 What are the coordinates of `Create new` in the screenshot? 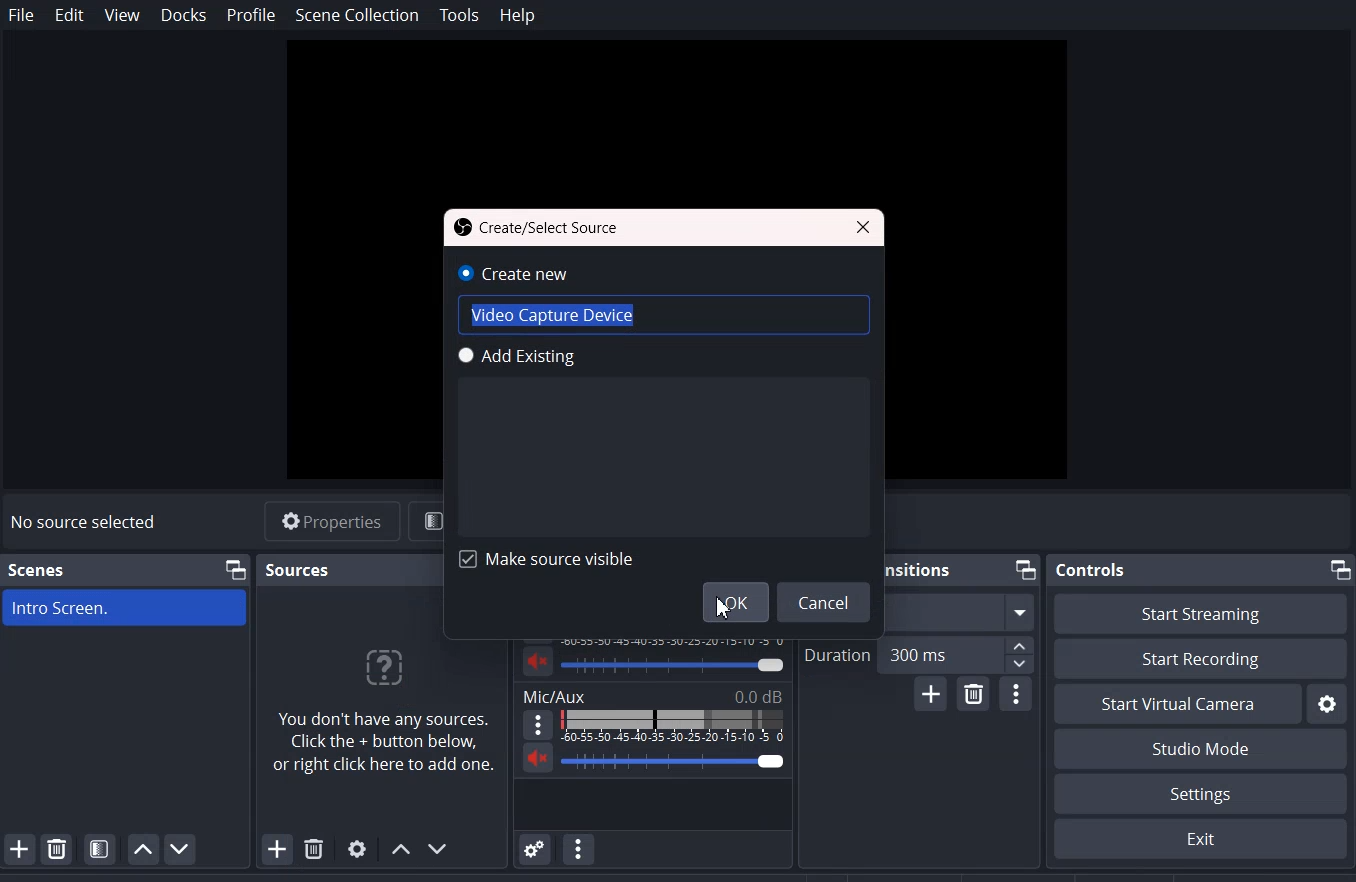 It's located at (663, 299).